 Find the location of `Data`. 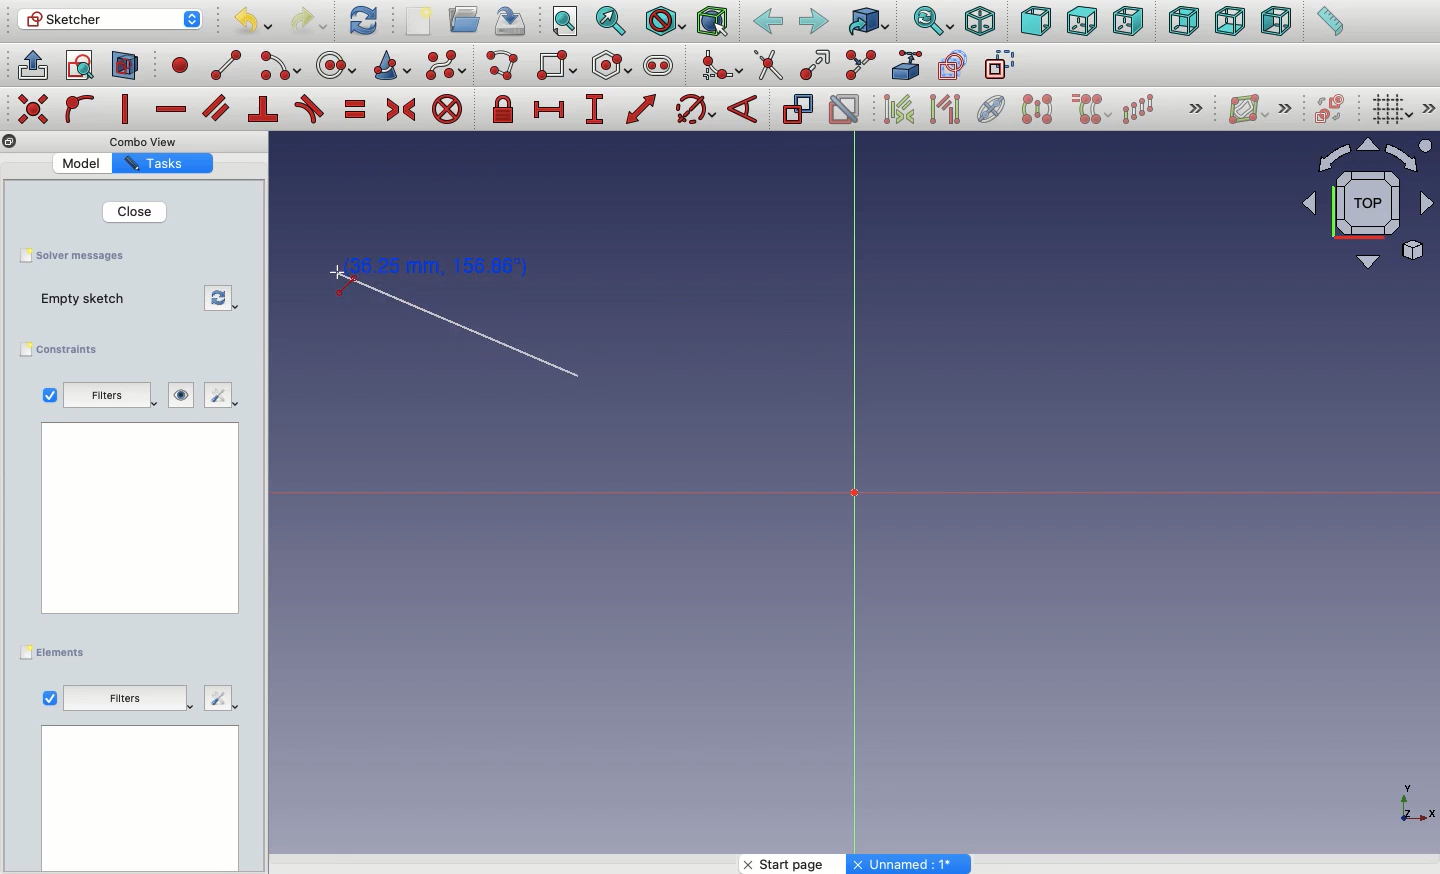

Data is located at coordinates (139, 797).